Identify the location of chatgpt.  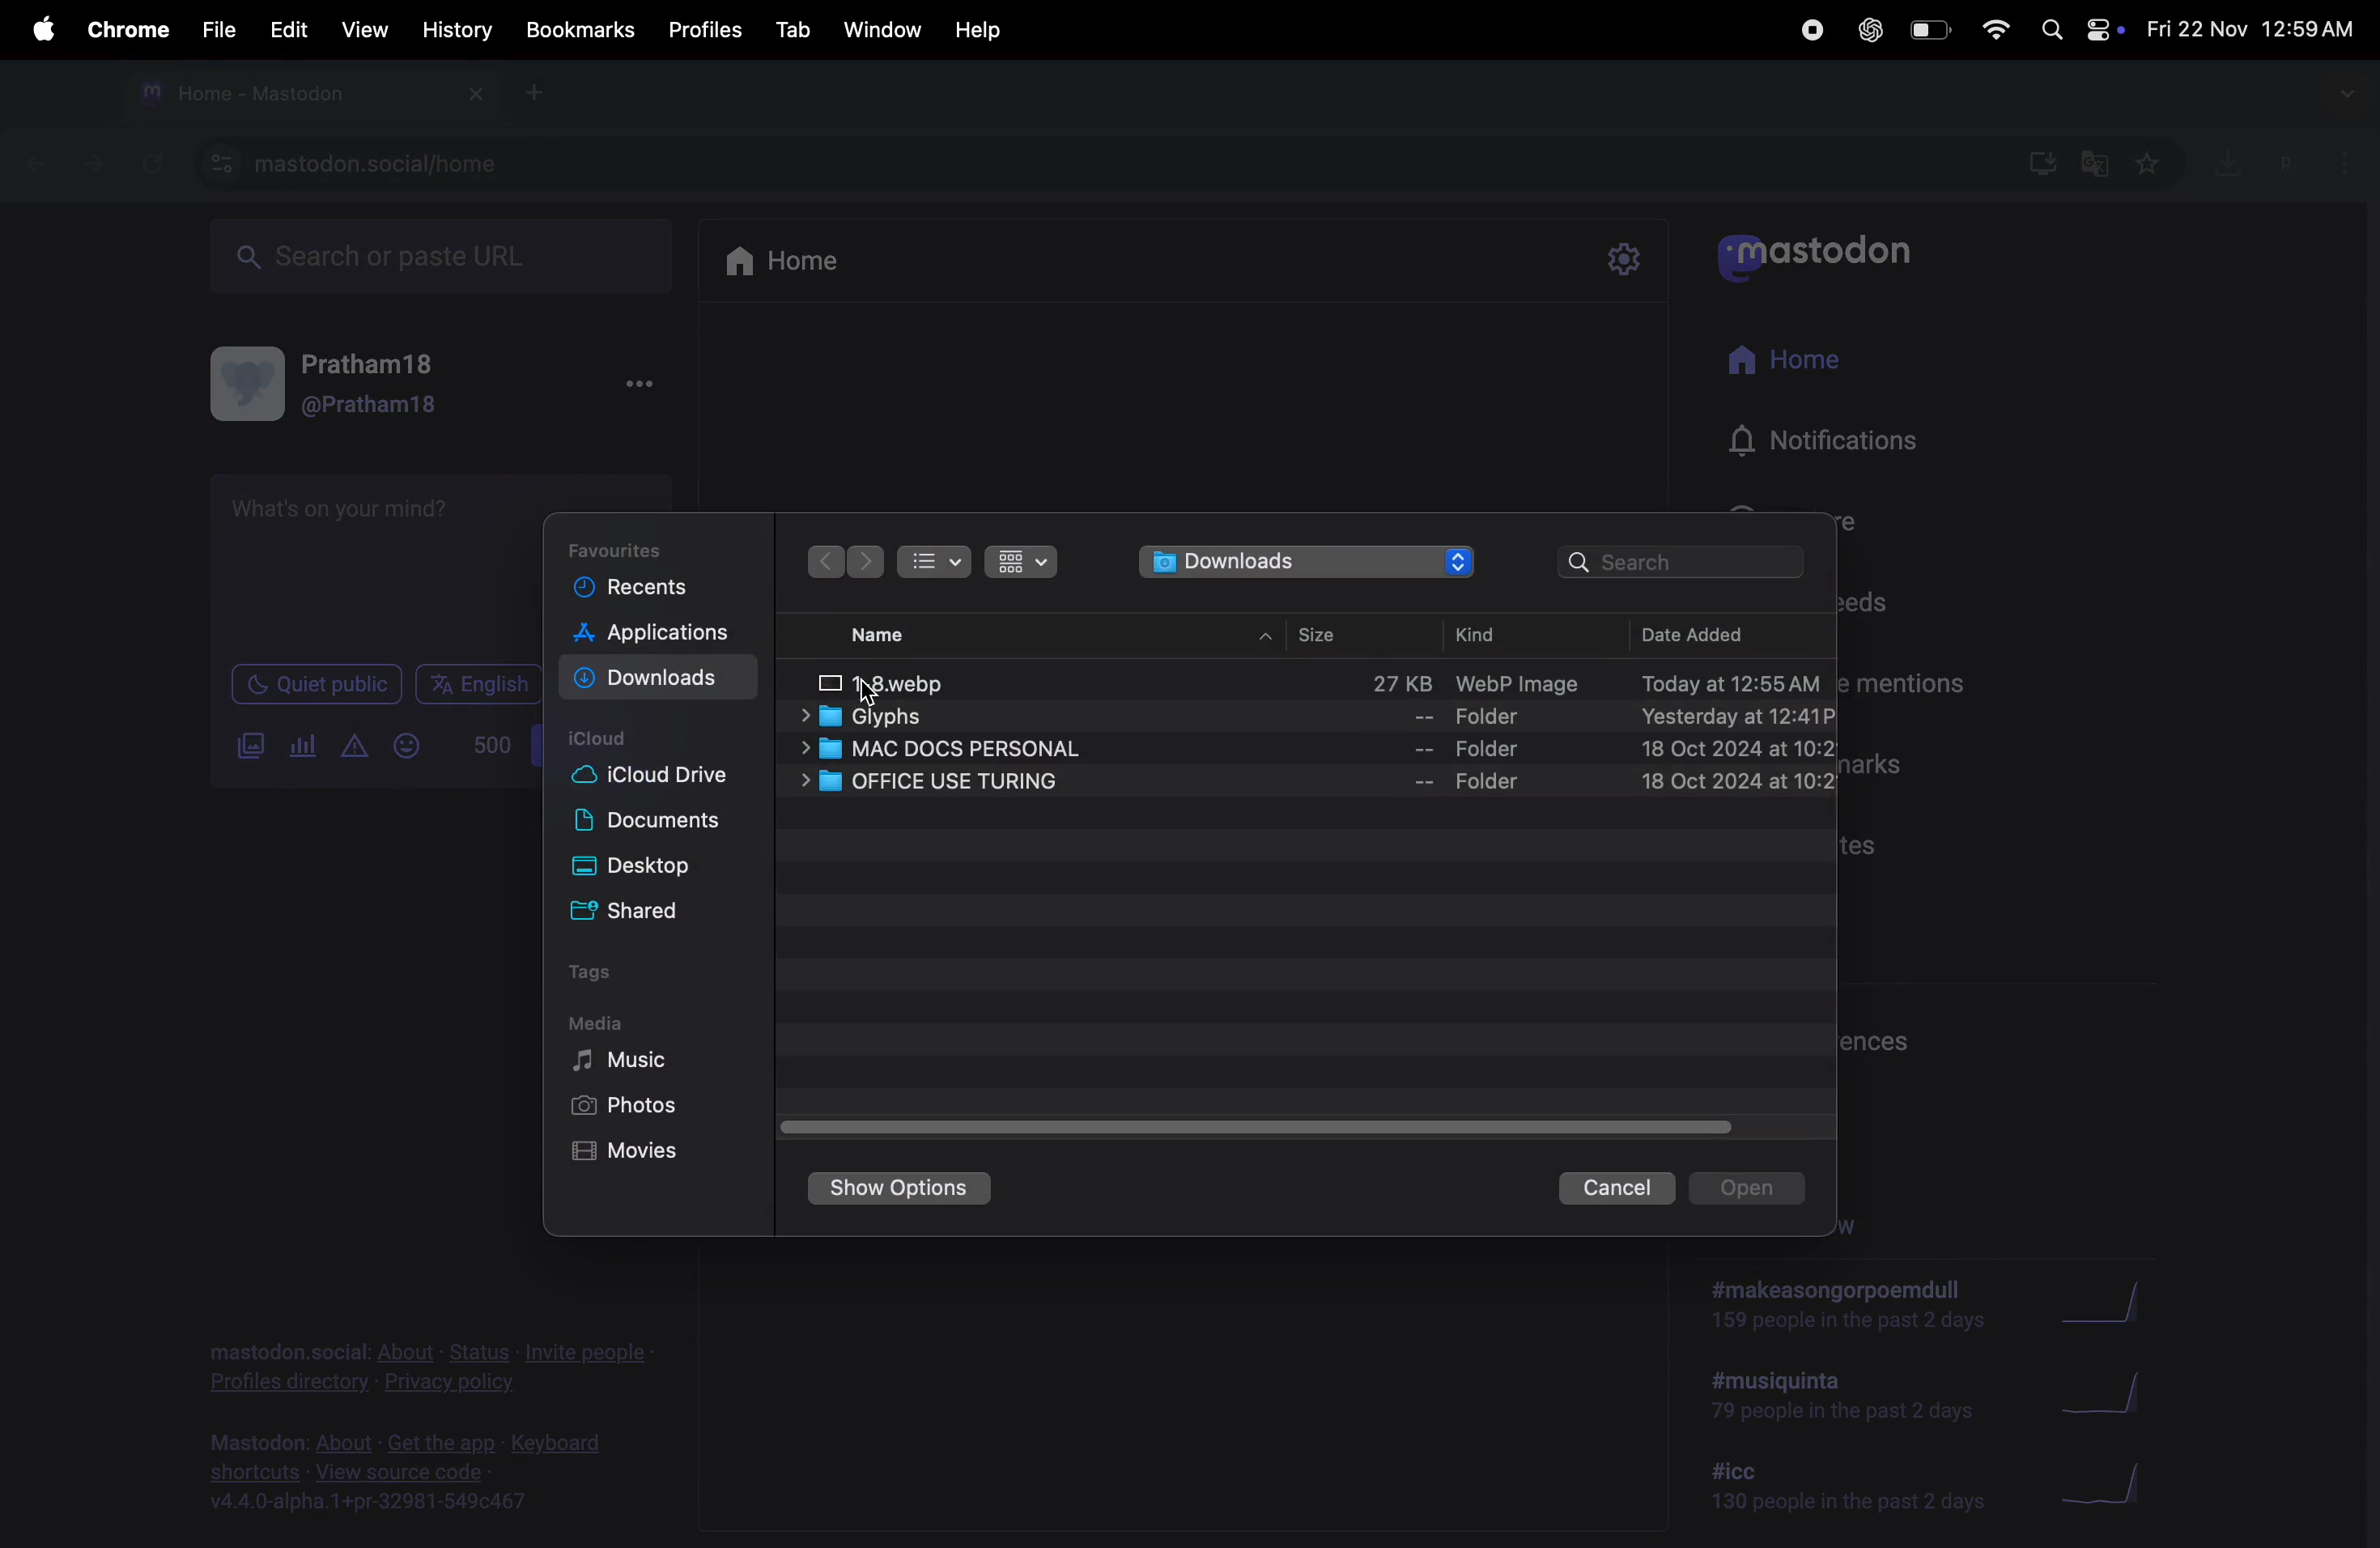
(1860, 29).